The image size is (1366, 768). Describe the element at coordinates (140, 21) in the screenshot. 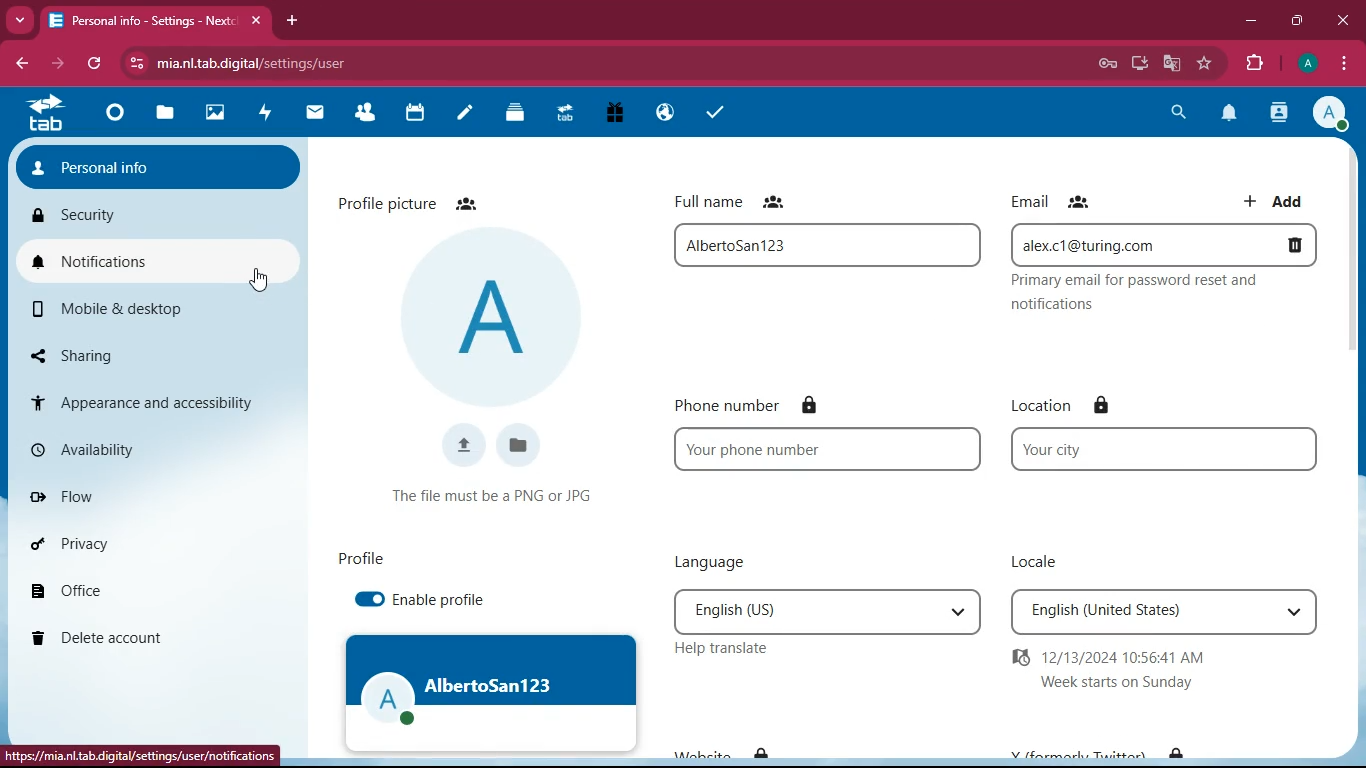

I see `E Personal info - Settings - Next:` at that location.